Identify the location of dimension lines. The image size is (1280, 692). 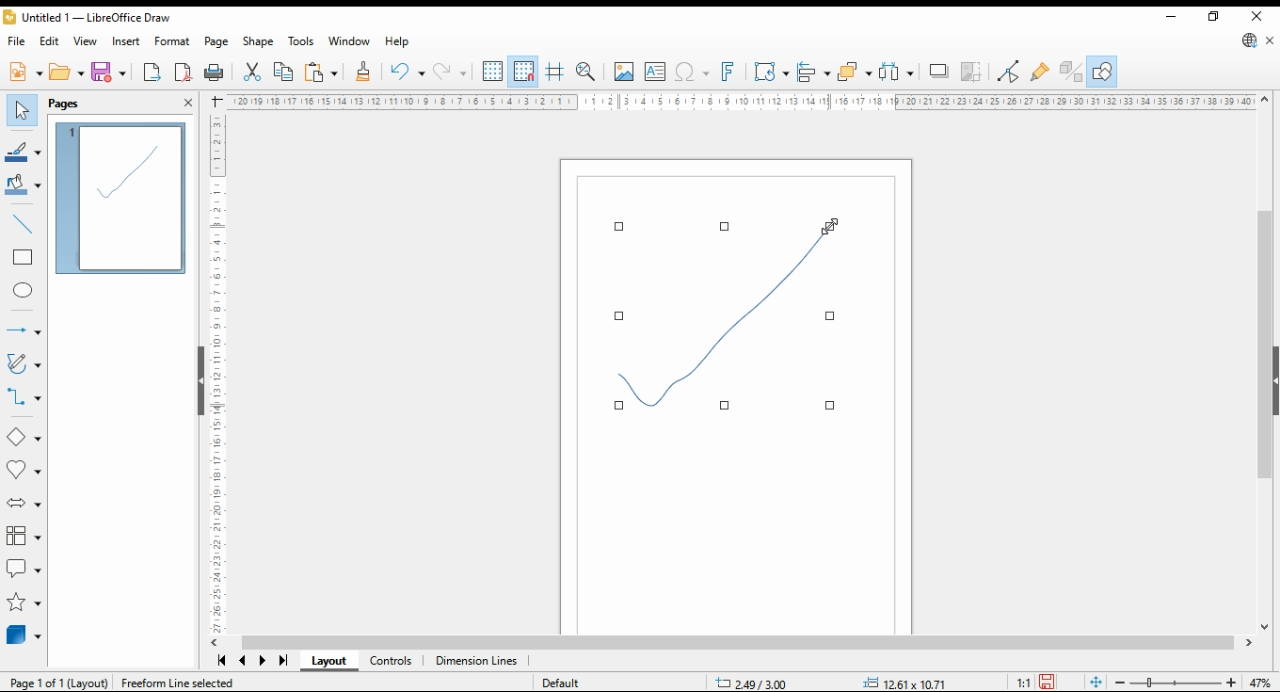
(476, 661).